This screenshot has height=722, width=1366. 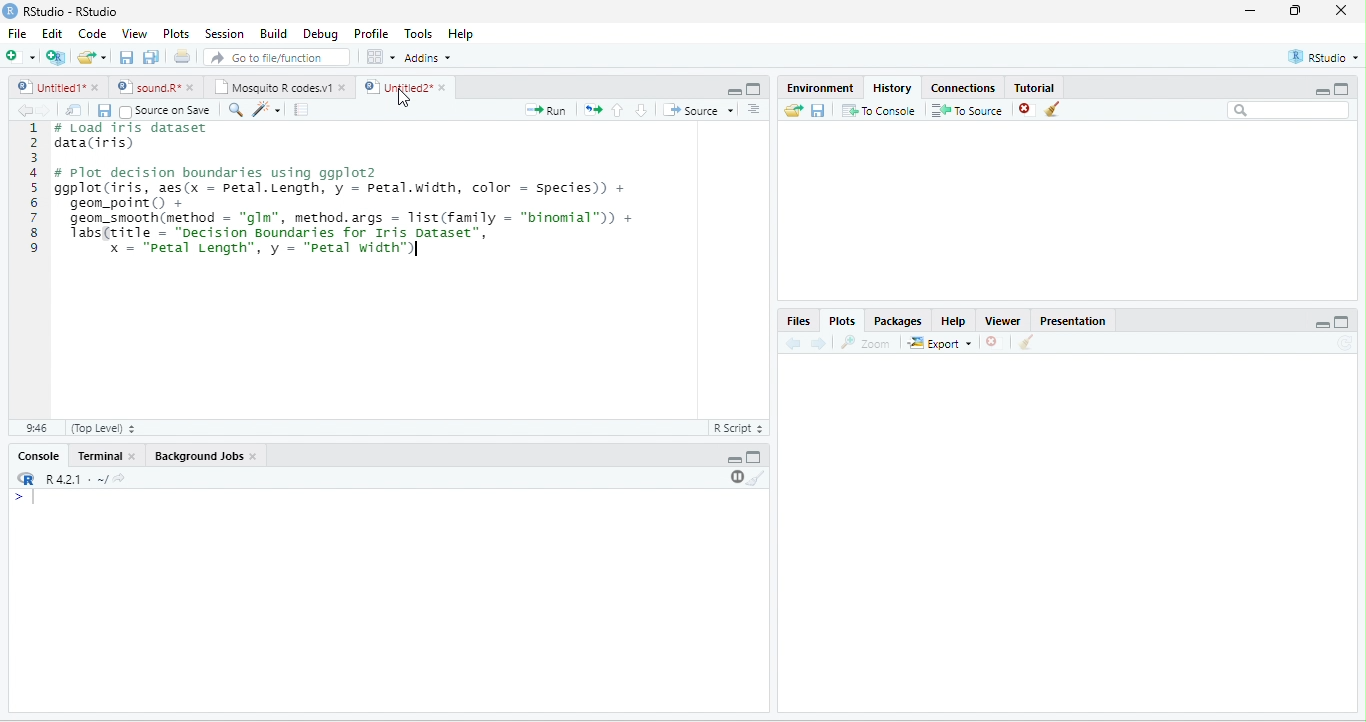 I want to click on Profile, so click(x=373, y=34).